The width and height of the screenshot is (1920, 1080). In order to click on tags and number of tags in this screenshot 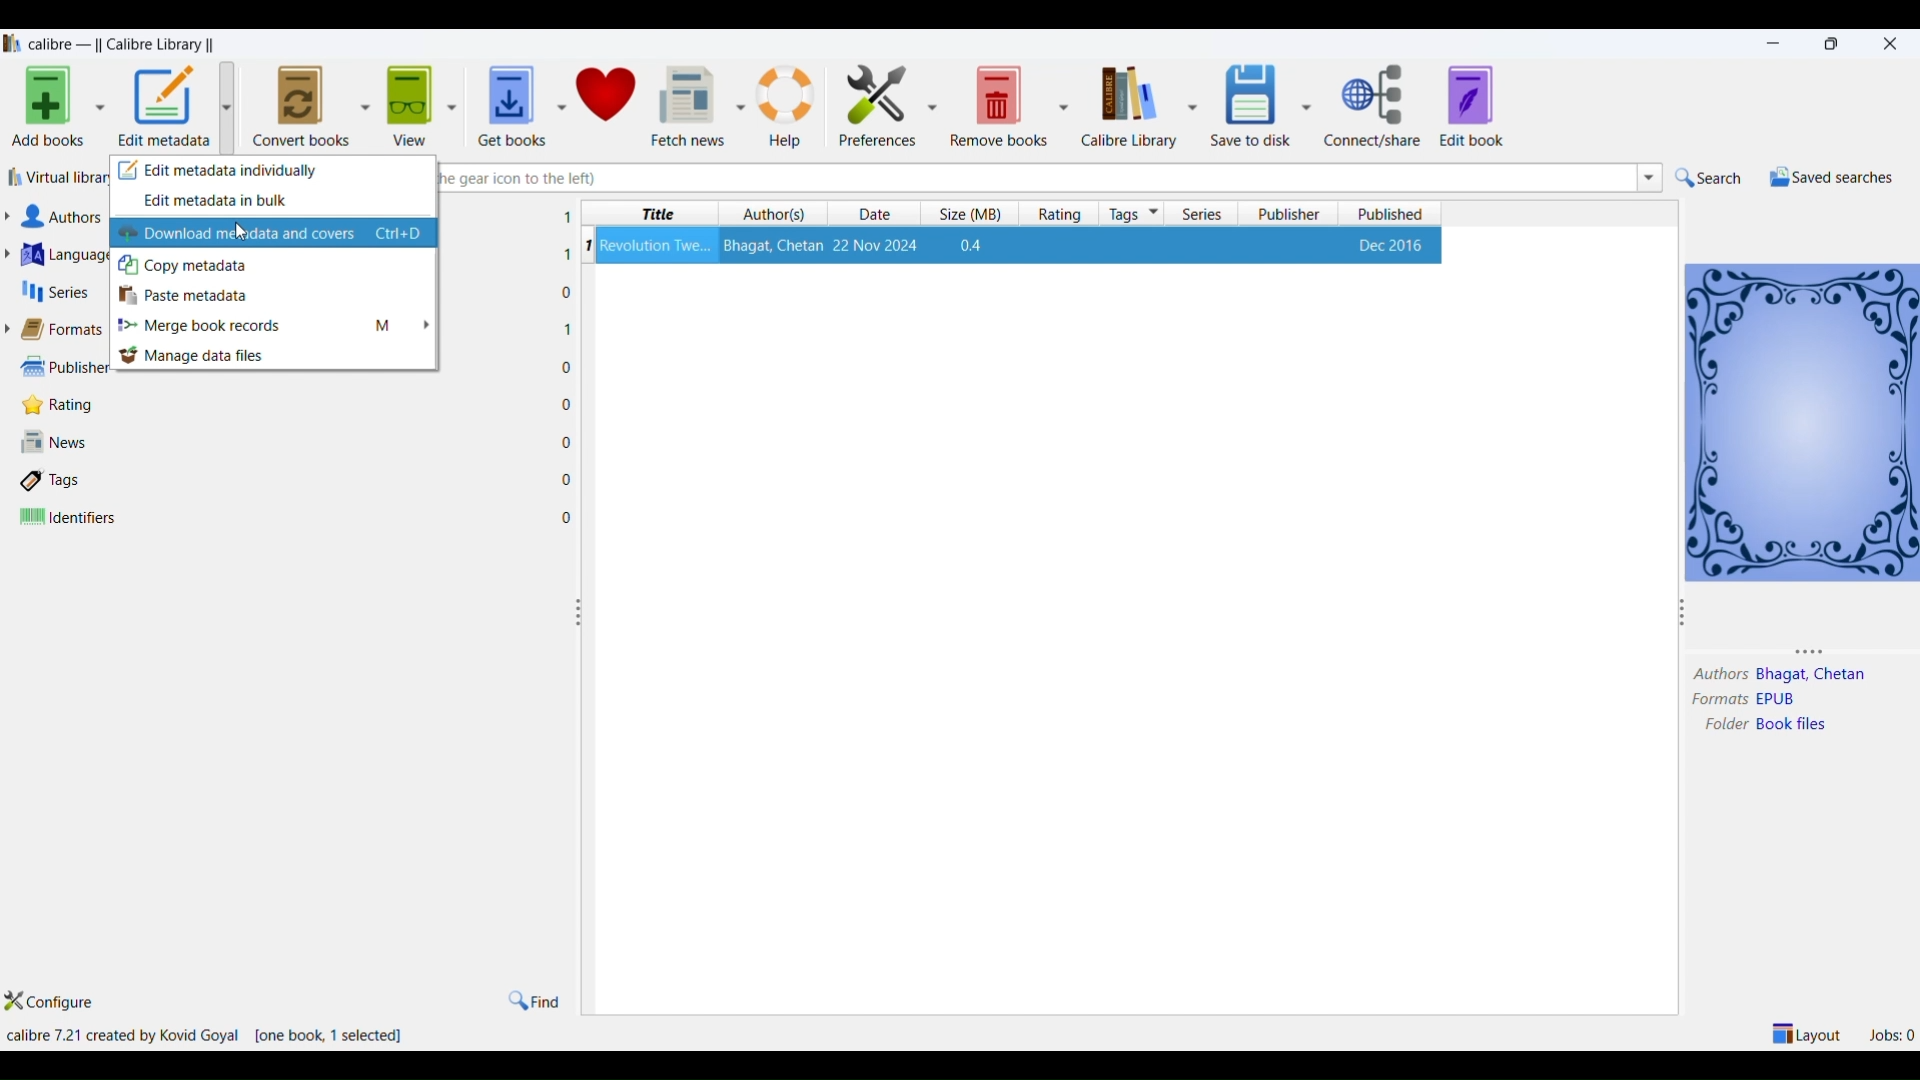, I will do `click(59, 479)`.